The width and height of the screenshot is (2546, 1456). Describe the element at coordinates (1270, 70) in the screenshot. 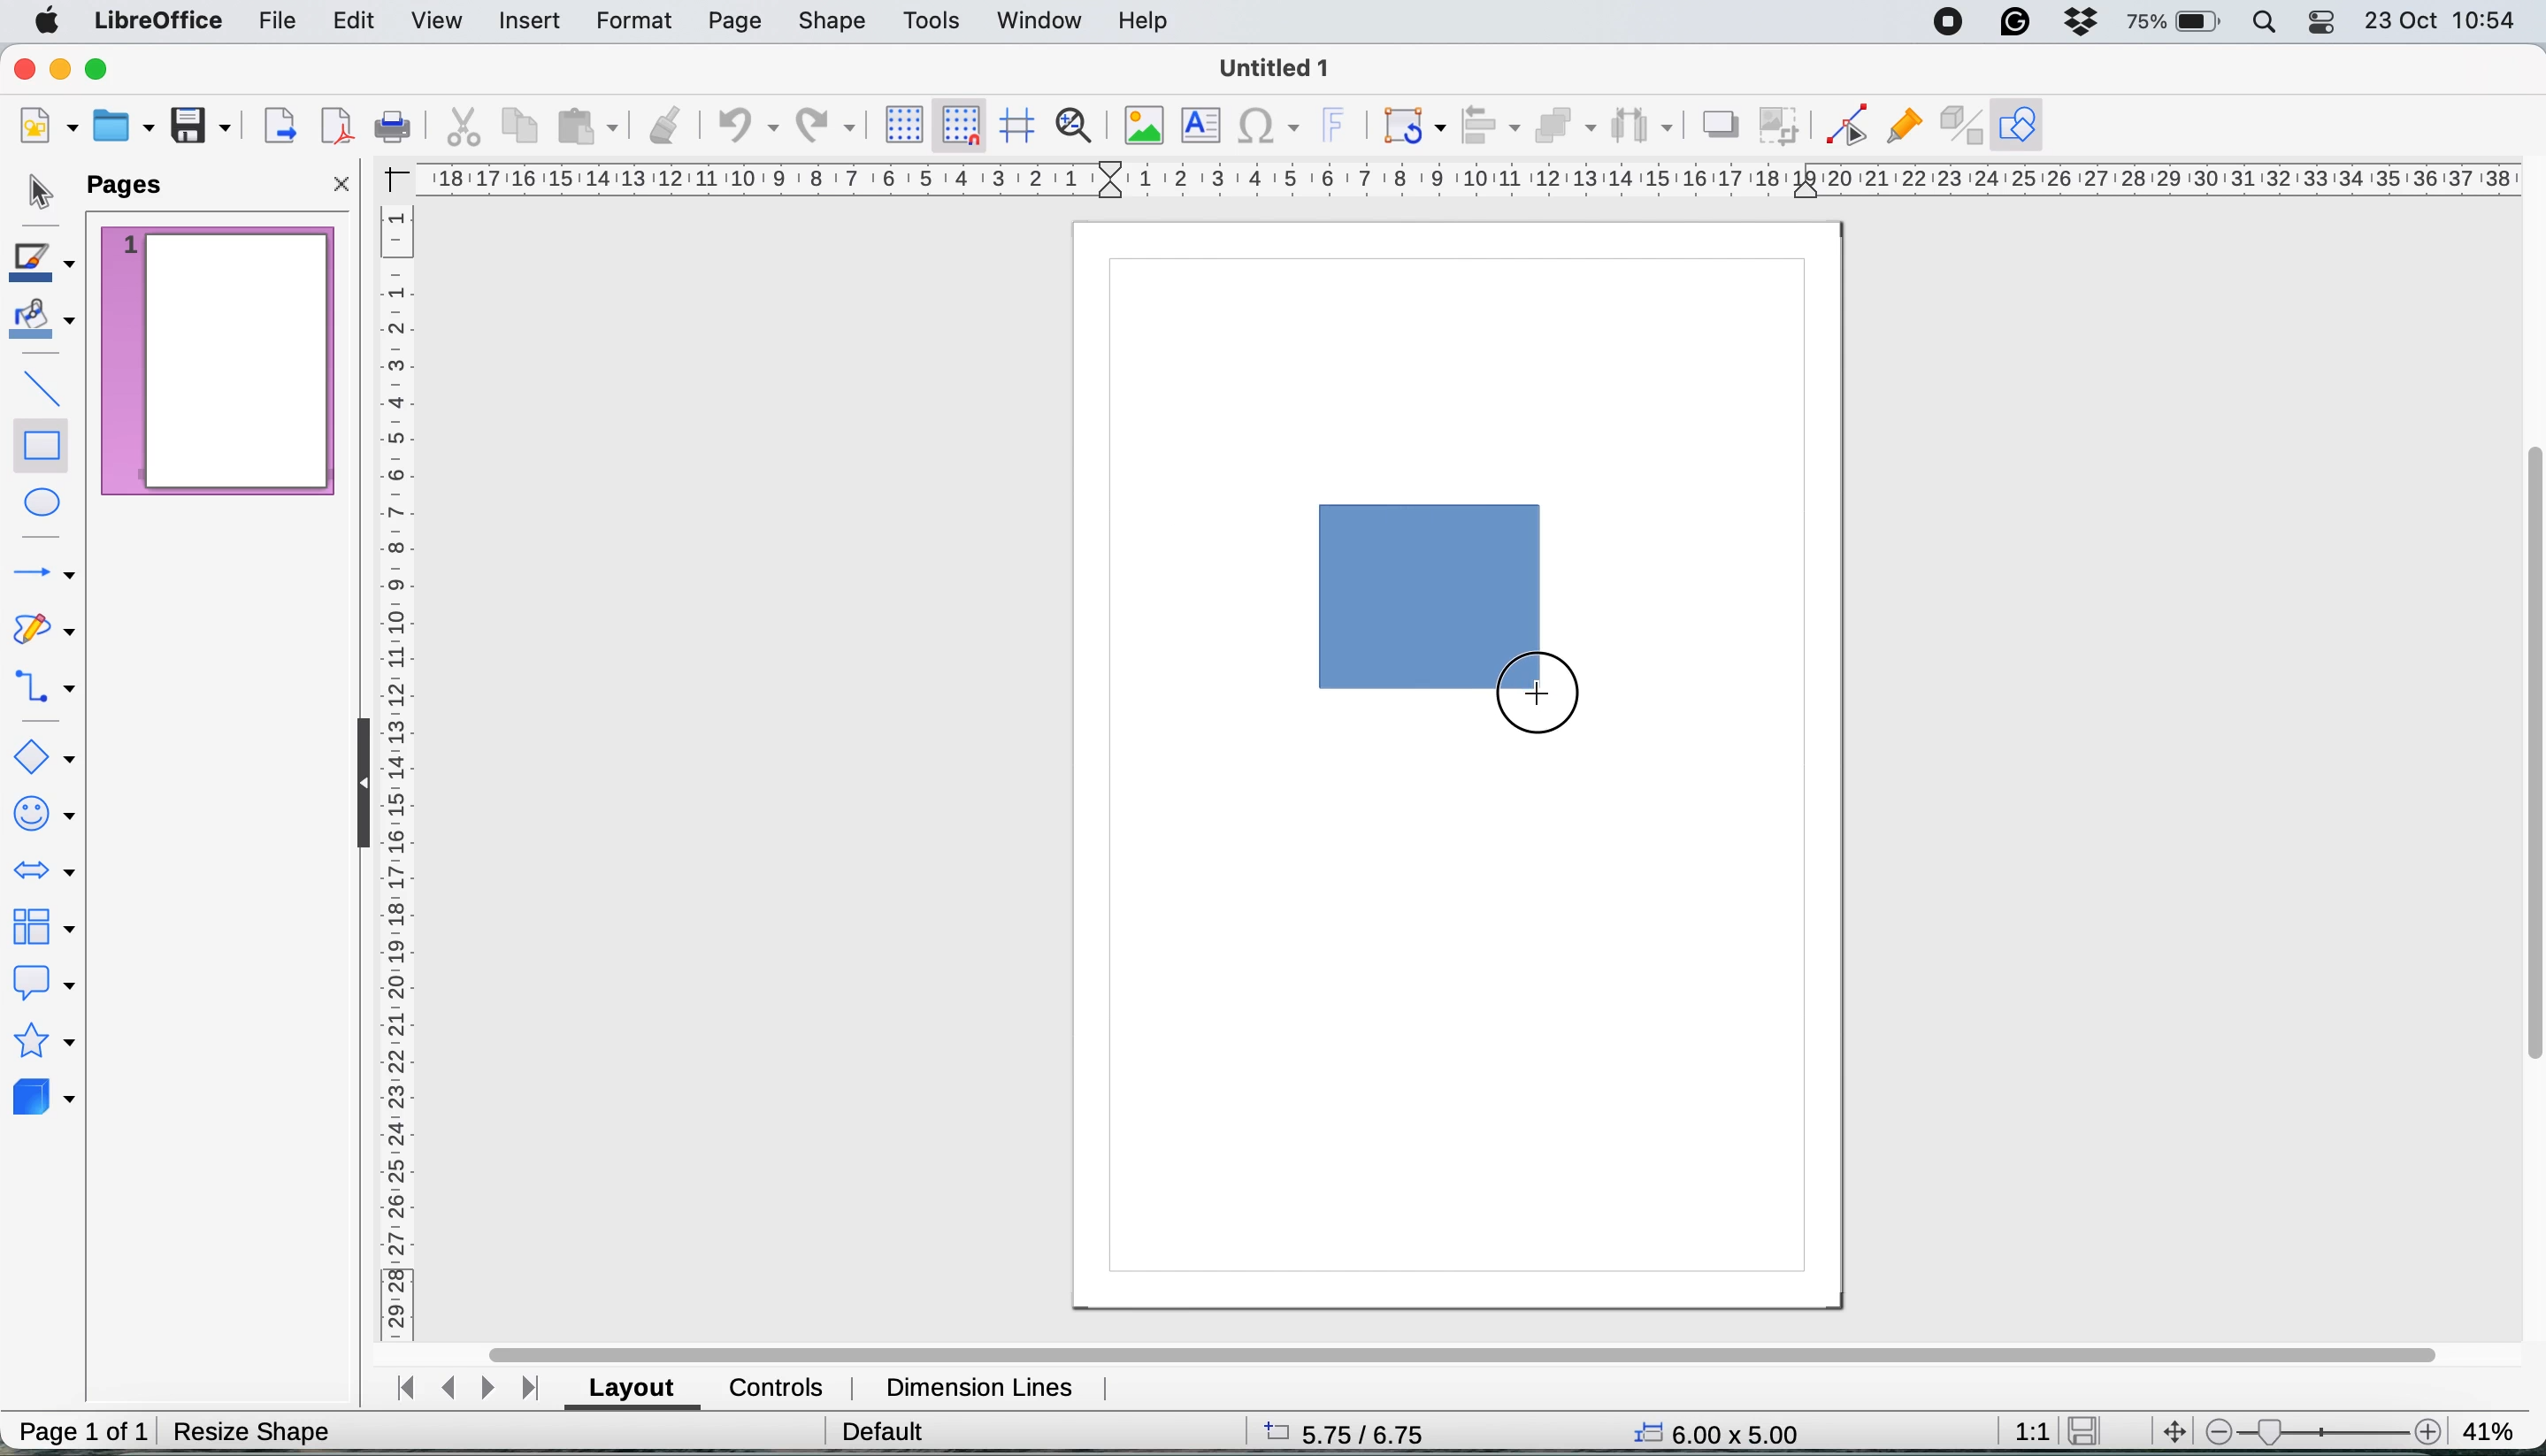

I see `Untitled 1` at that location.